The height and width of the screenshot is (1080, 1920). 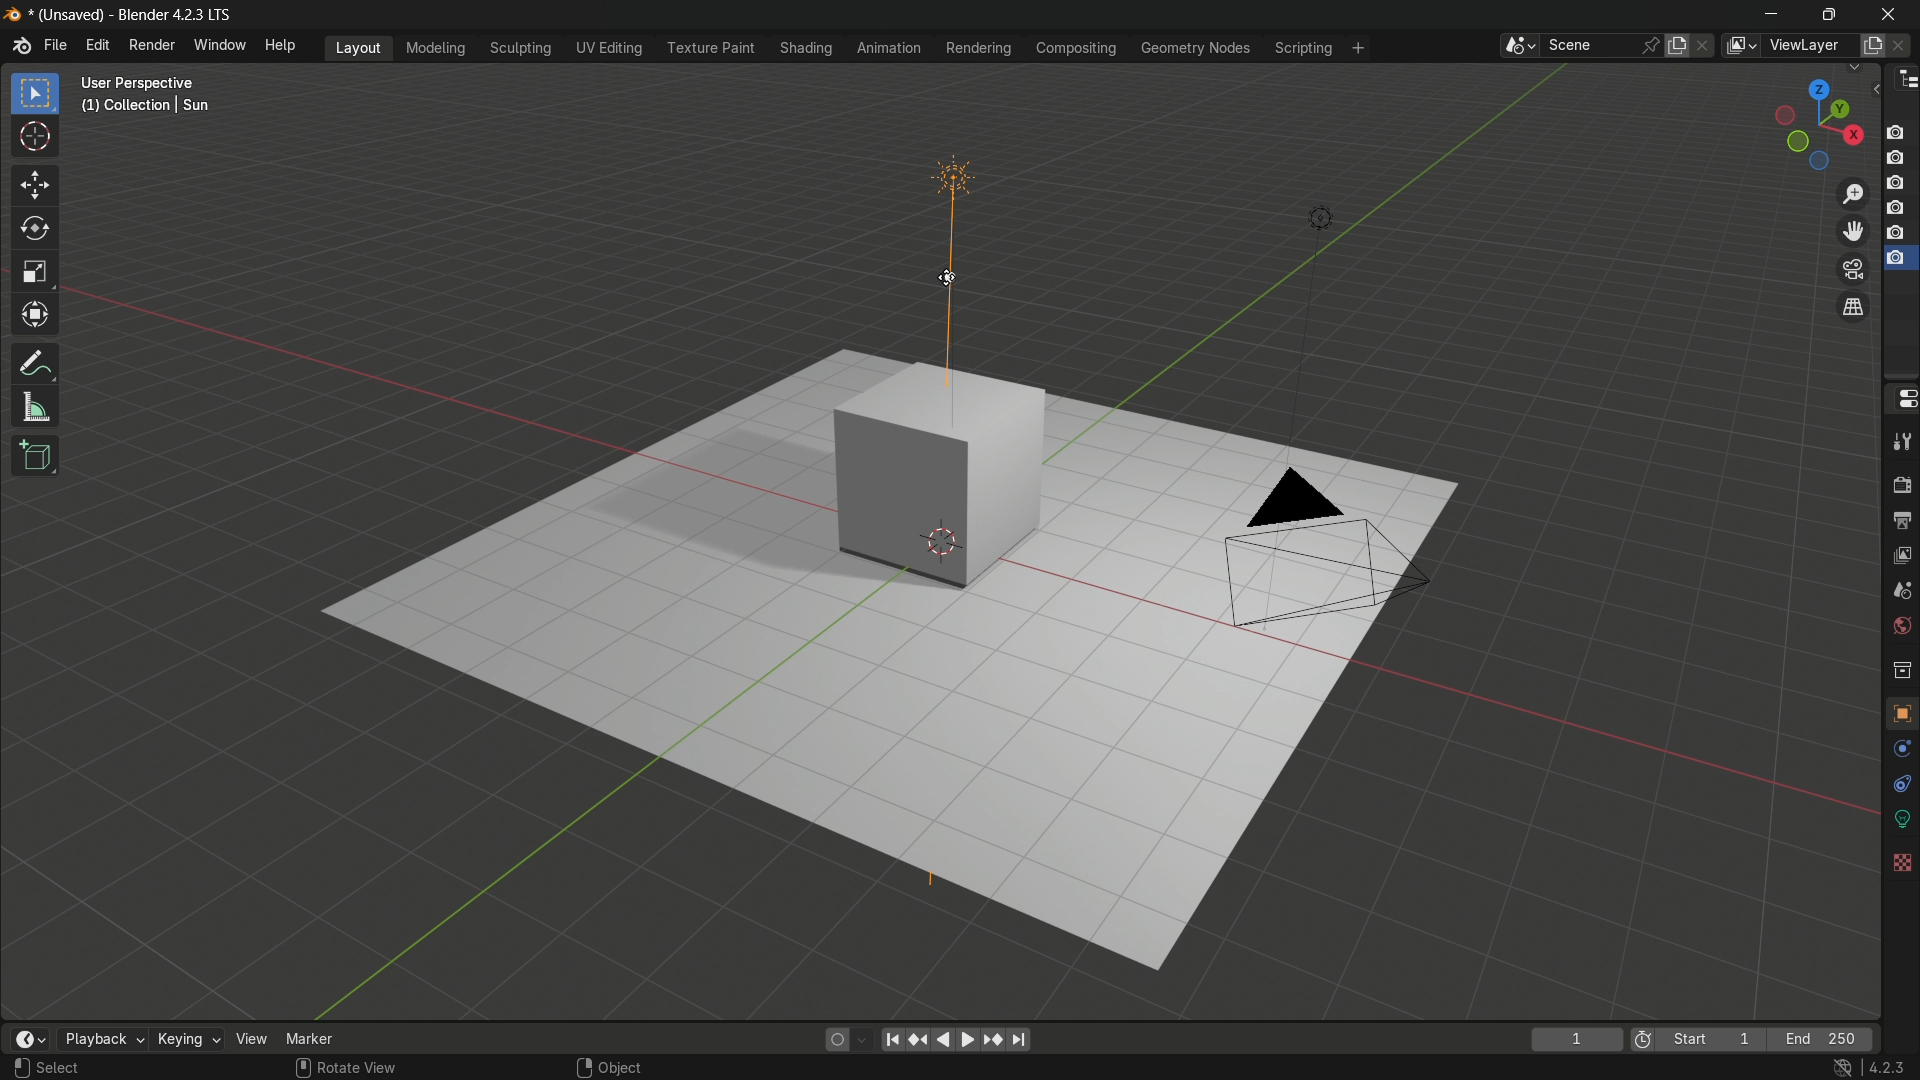 What do you see at coordinates (18, 1066) in the screenshot?
I see `left click` at bounding box center [18, 1066].